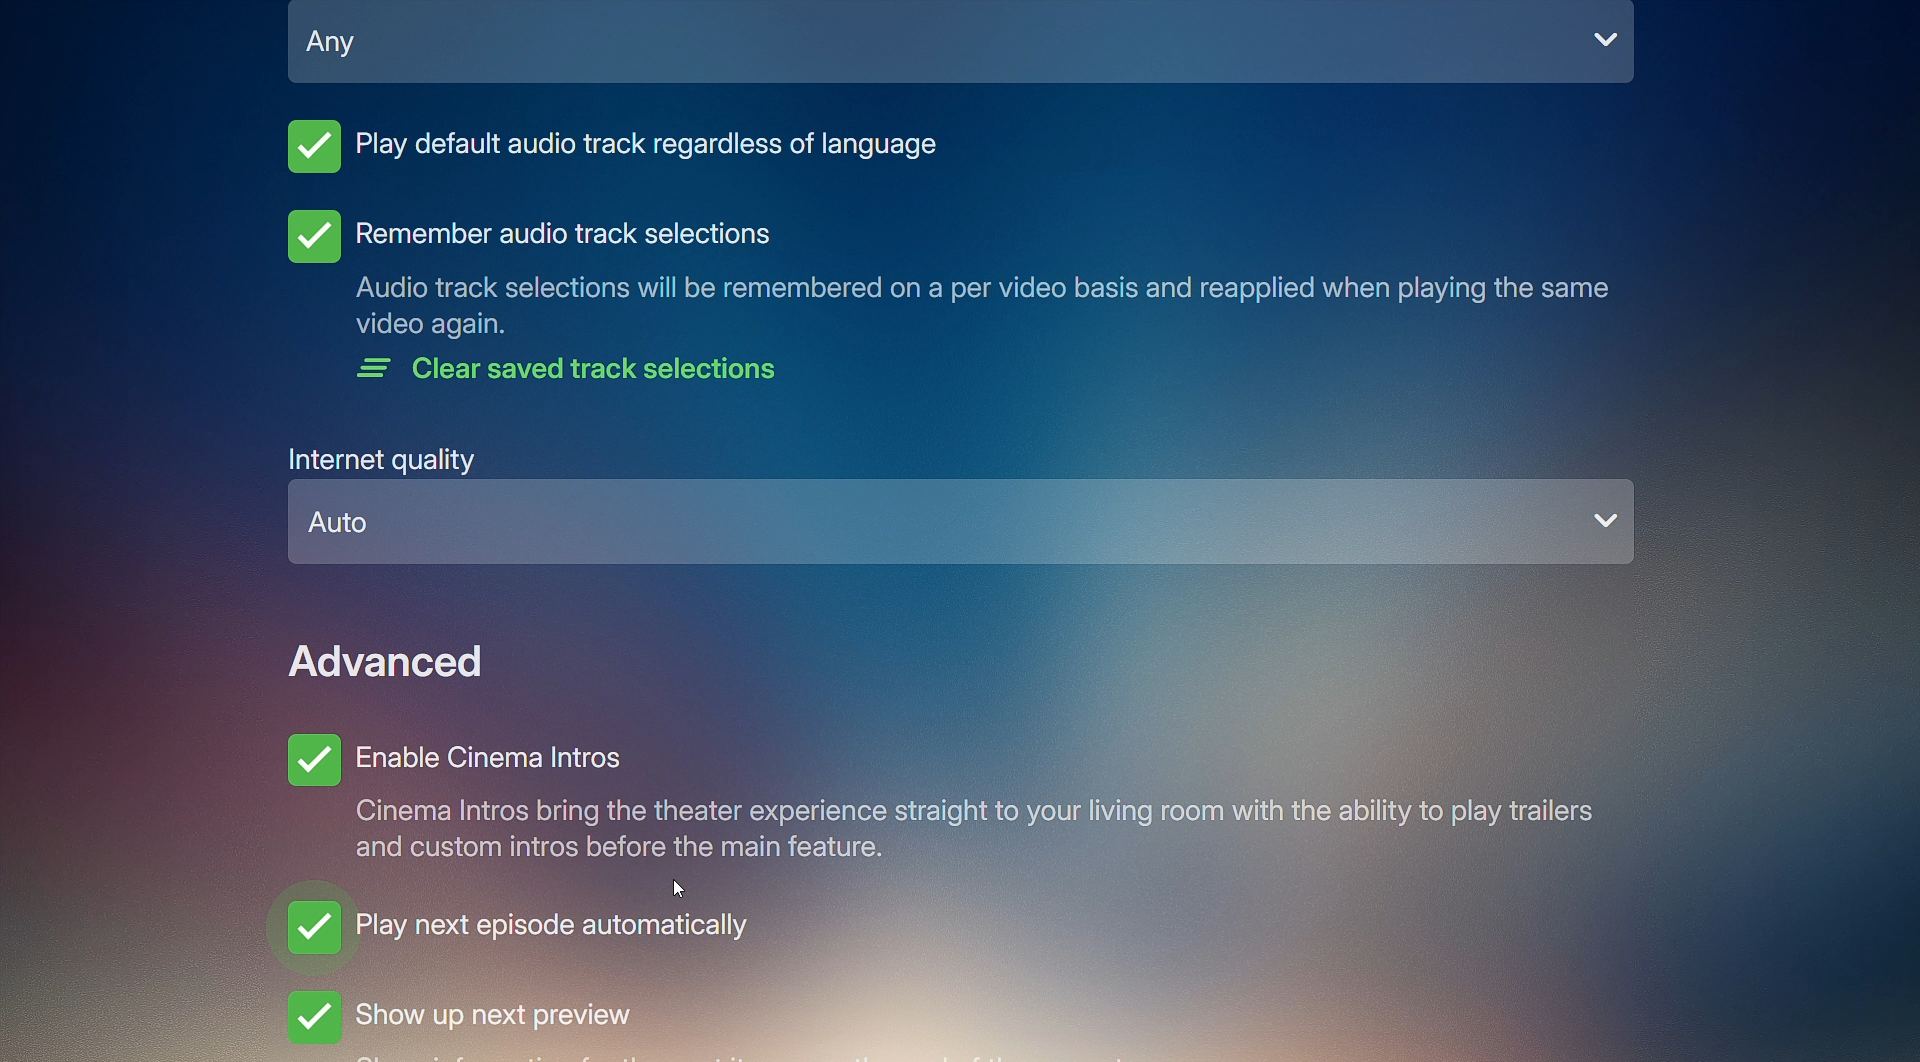  Describe the element at coordinates (527, 235) in the screenshot. I see `Remember audio track selections` at that location.